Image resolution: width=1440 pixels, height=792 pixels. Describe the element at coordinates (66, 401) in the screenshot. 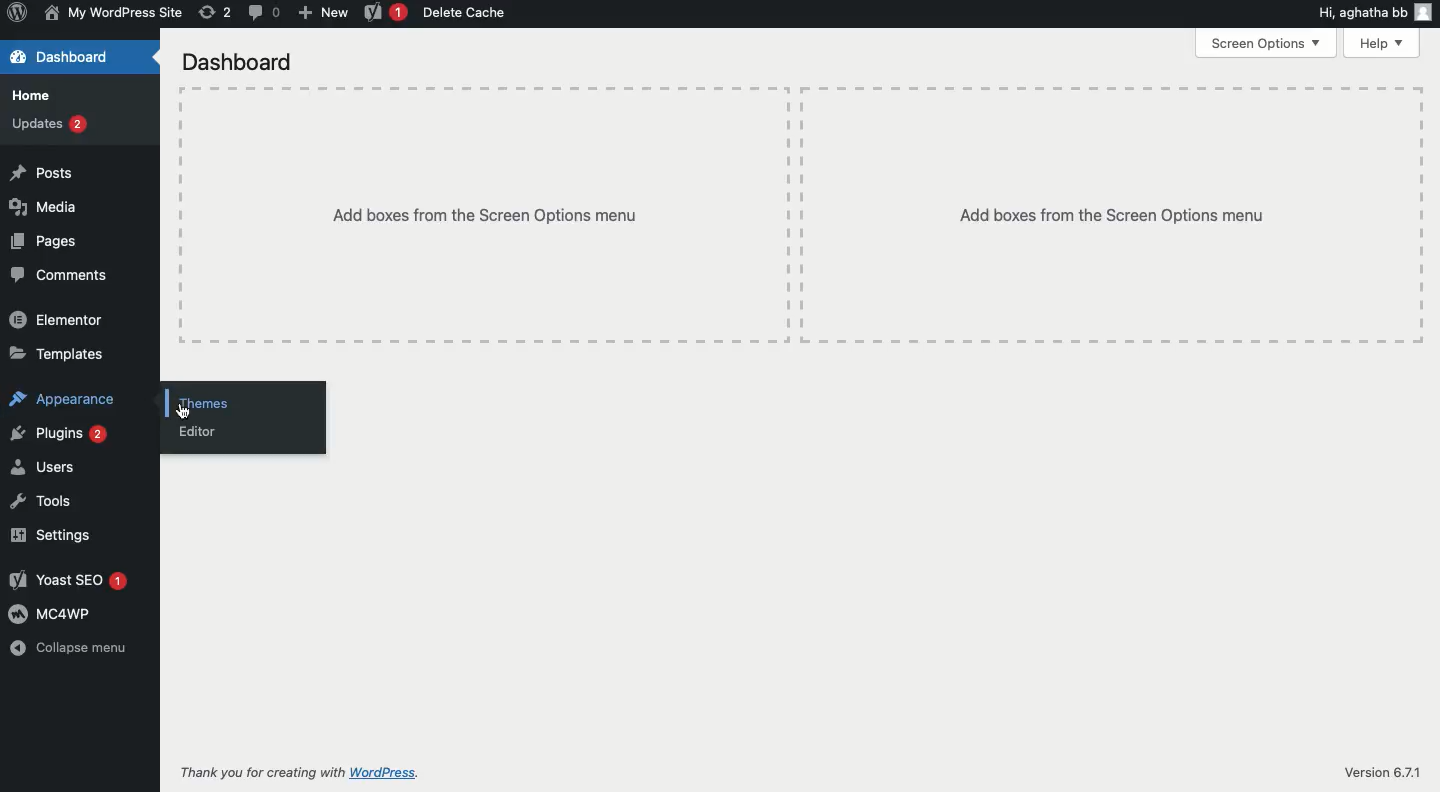

I see `Appearance` at that location.